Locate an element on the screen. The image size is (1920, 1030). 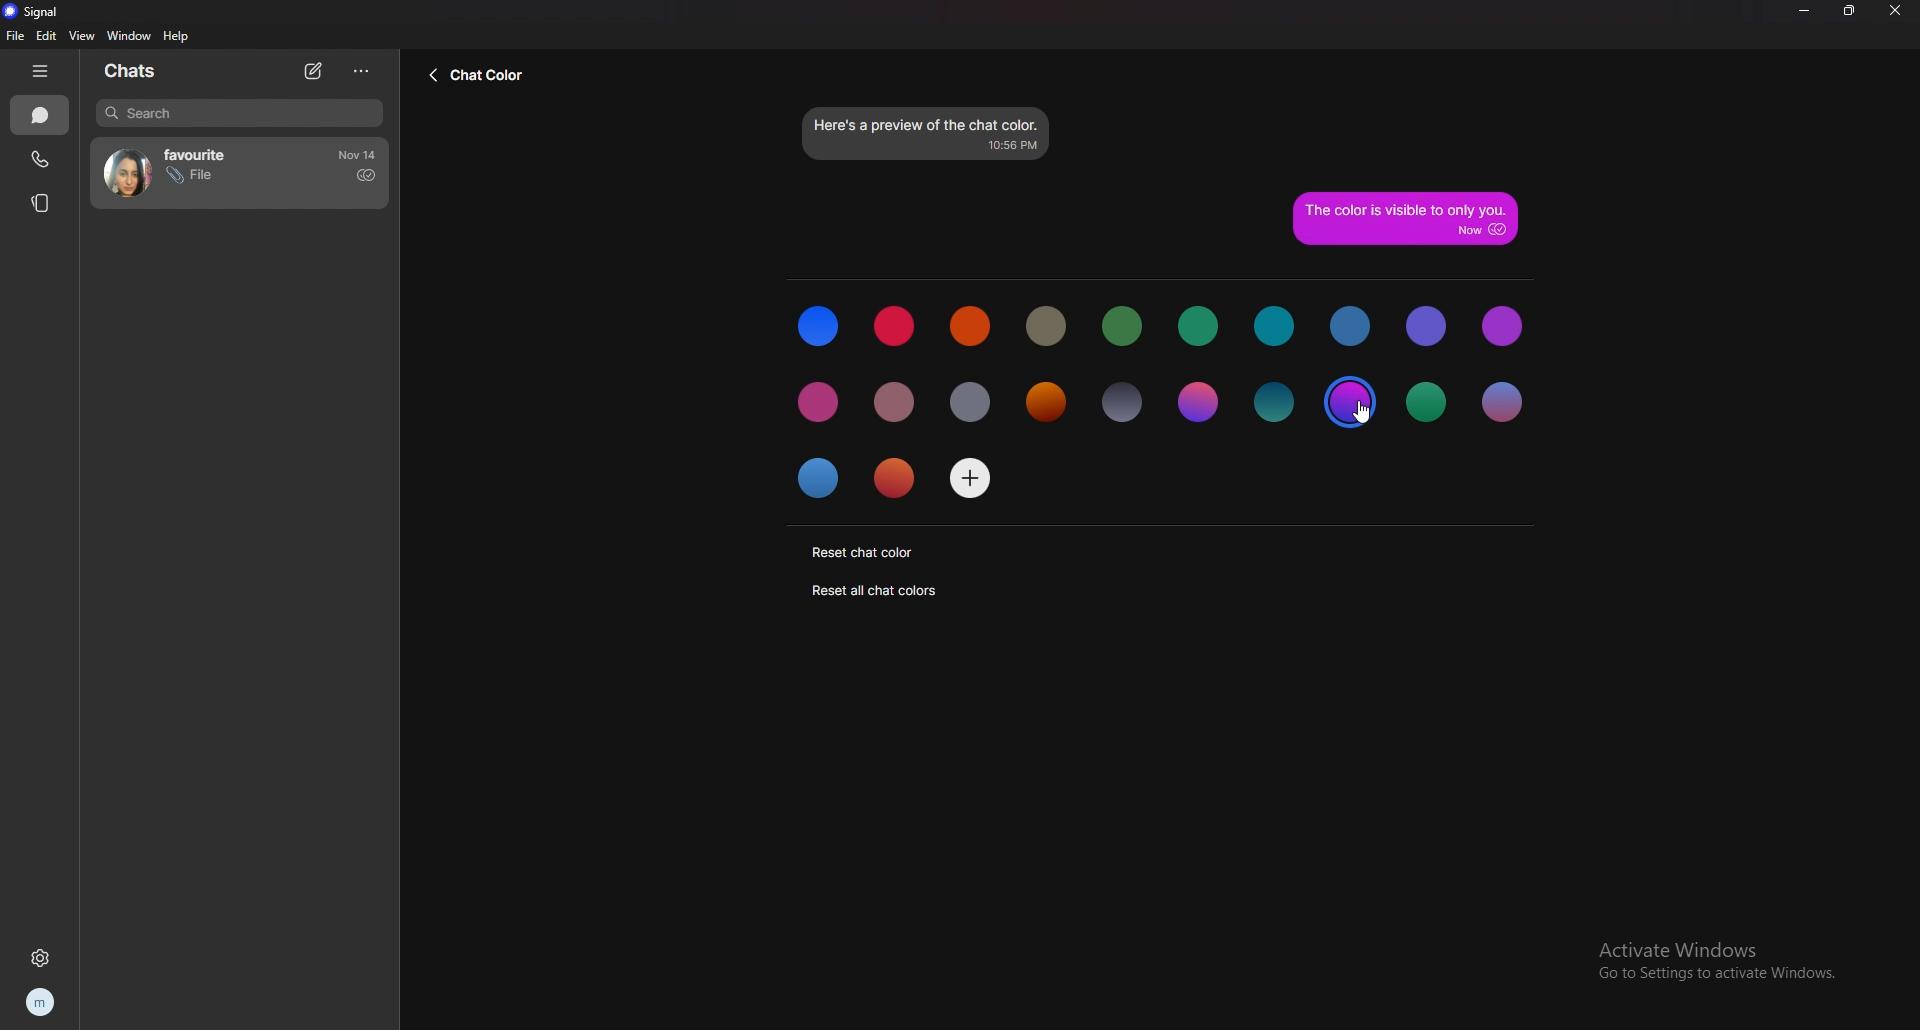
sent is located at coordinates (364, 175).